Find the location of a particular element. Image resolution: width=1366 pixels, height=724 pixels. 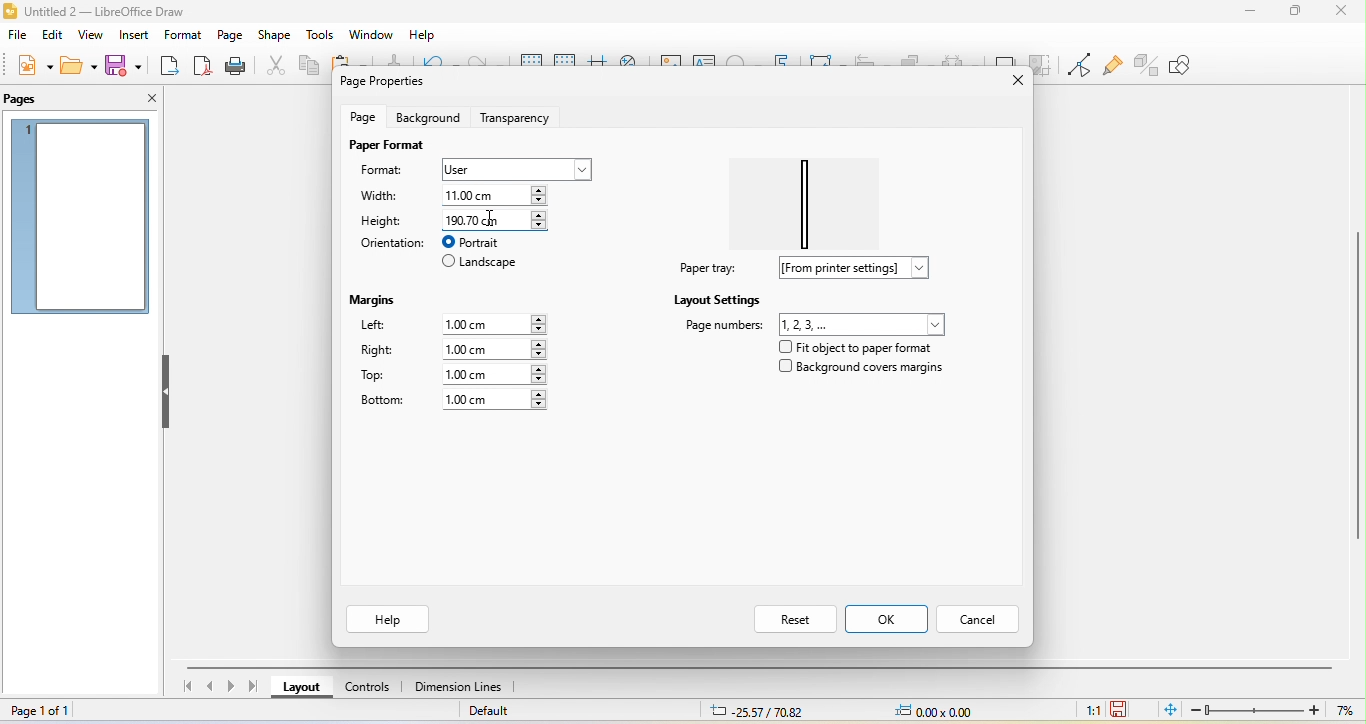

1.00 cm is located at coordinates (498, 322).